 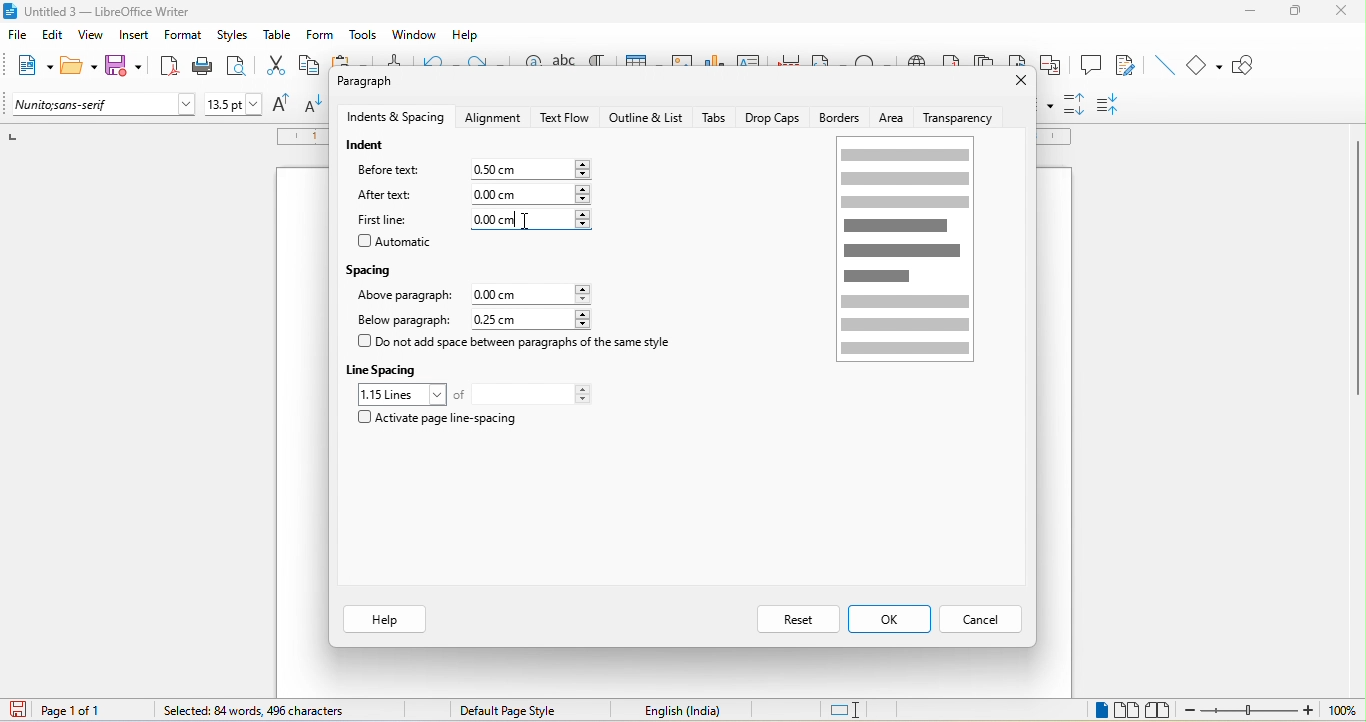 I want to click on above paragraph, so click(x=404, y=297).